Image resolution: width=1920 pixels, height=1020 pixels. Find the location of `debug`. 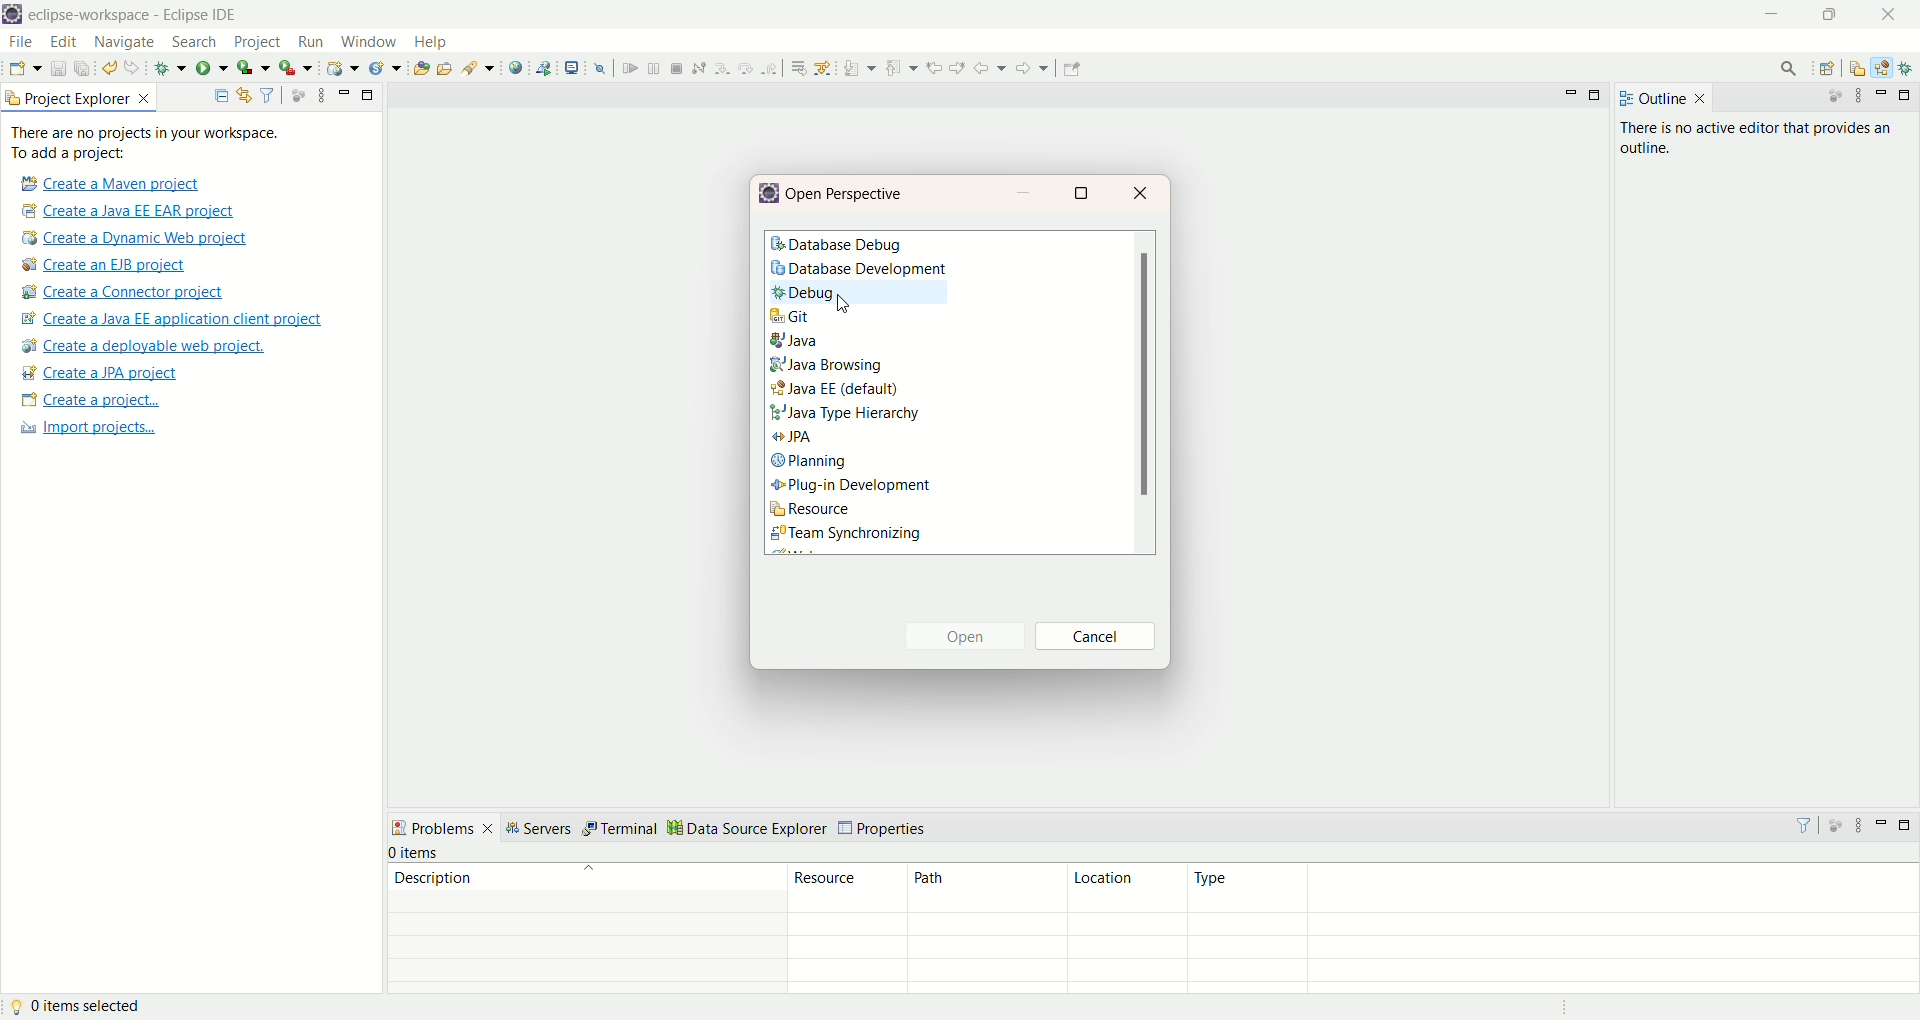

debug is located at coordinates (861, 295).